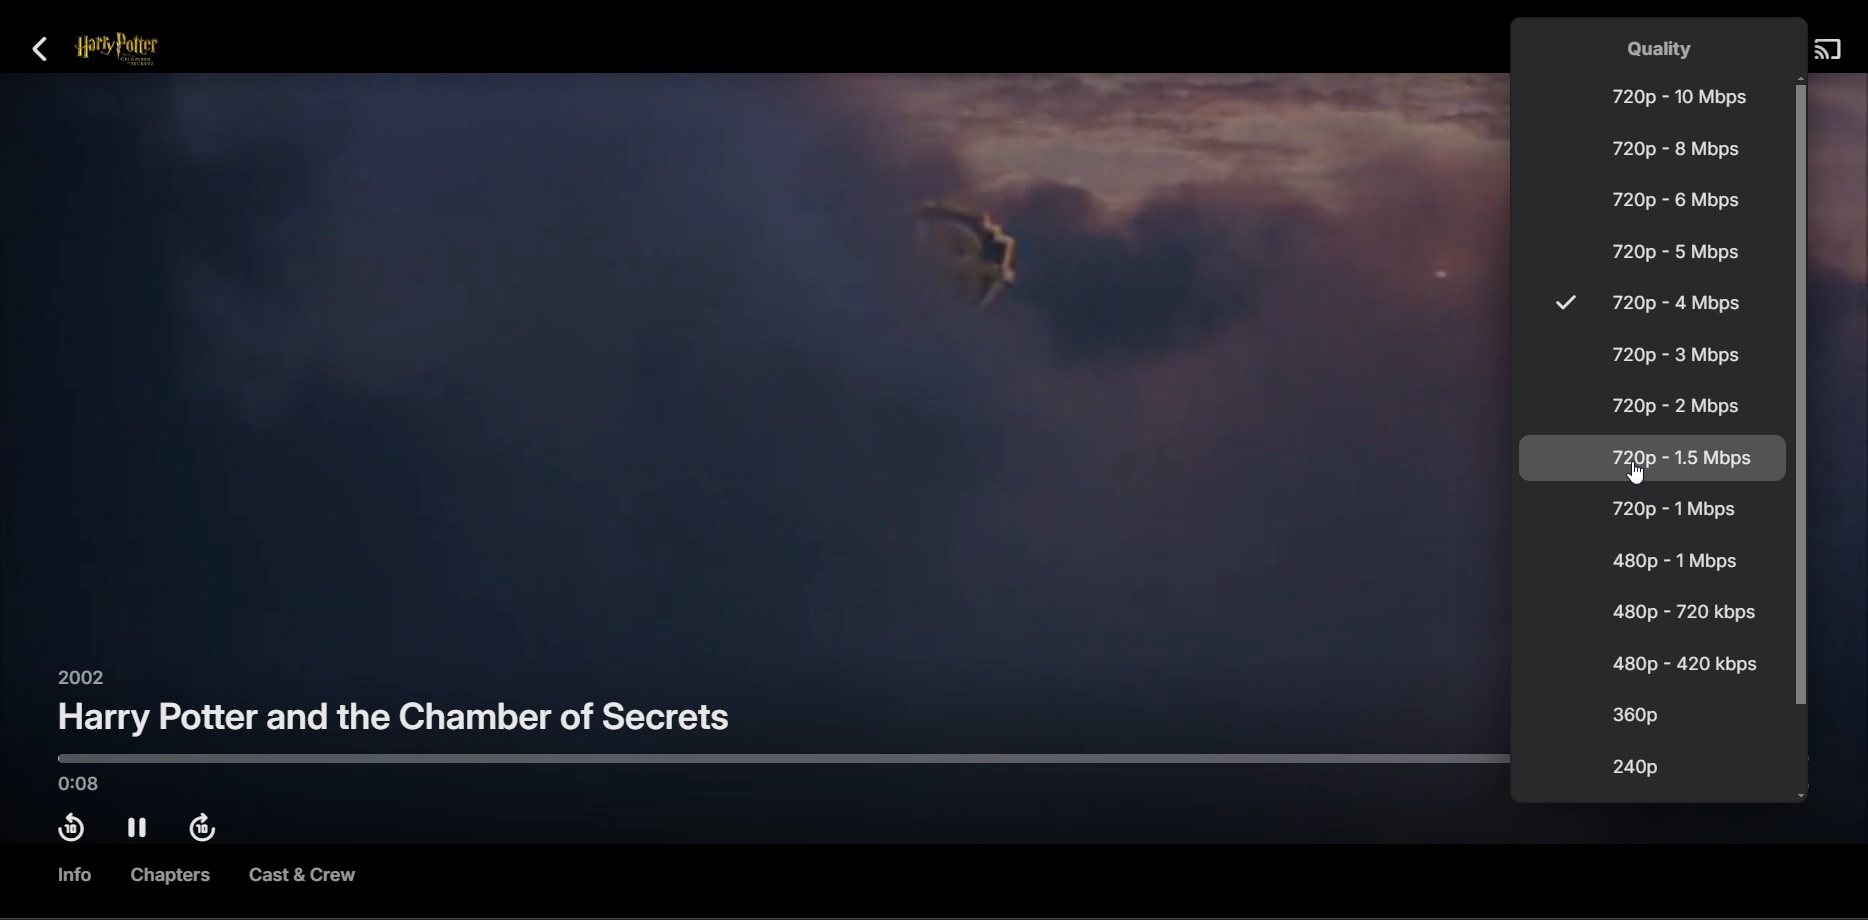 This screenshot has width=1868, height=920. What do you see at coordinates (1674, 199) in the screenshot?
I see `720p - 6Mbps` at bounding box center [1674, 199].